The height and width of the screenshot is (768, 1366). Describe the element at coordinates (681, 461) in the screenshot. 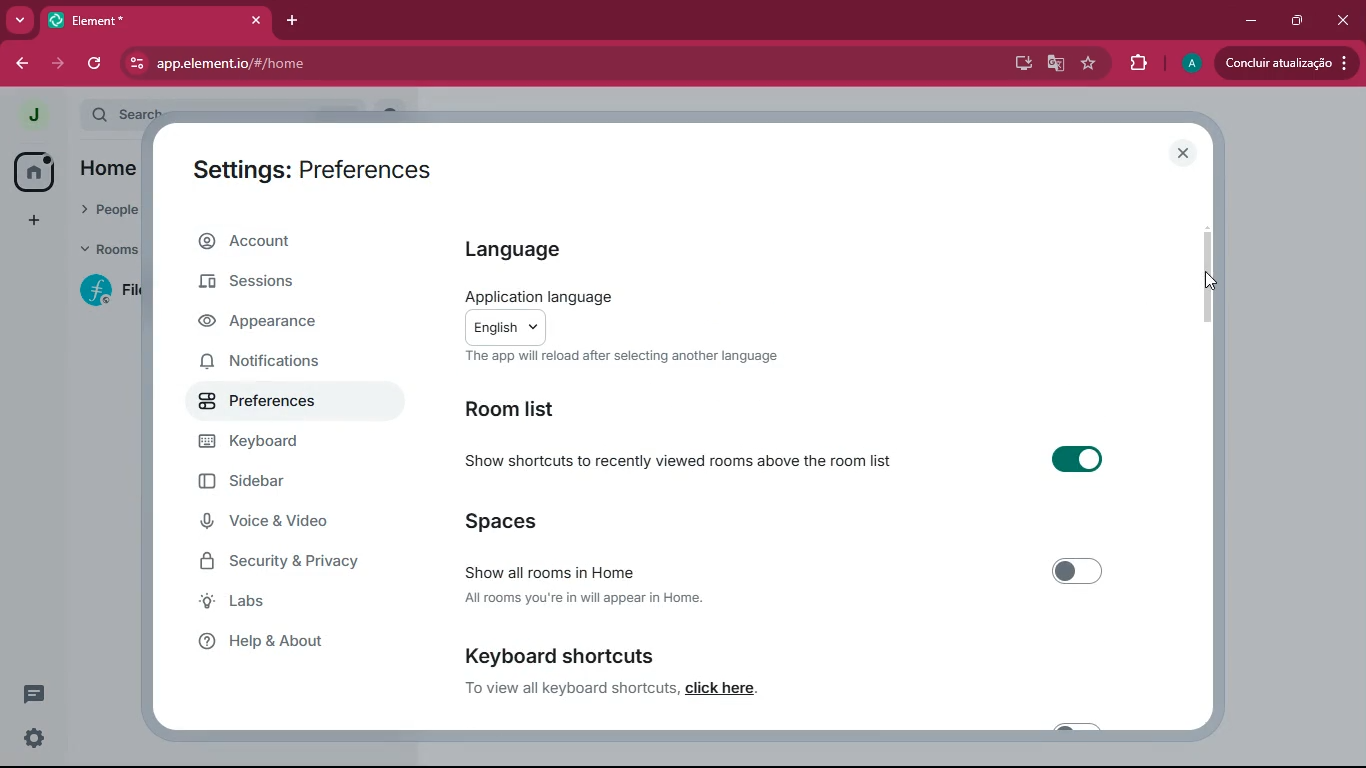

I see `show shortcuts` at that location.